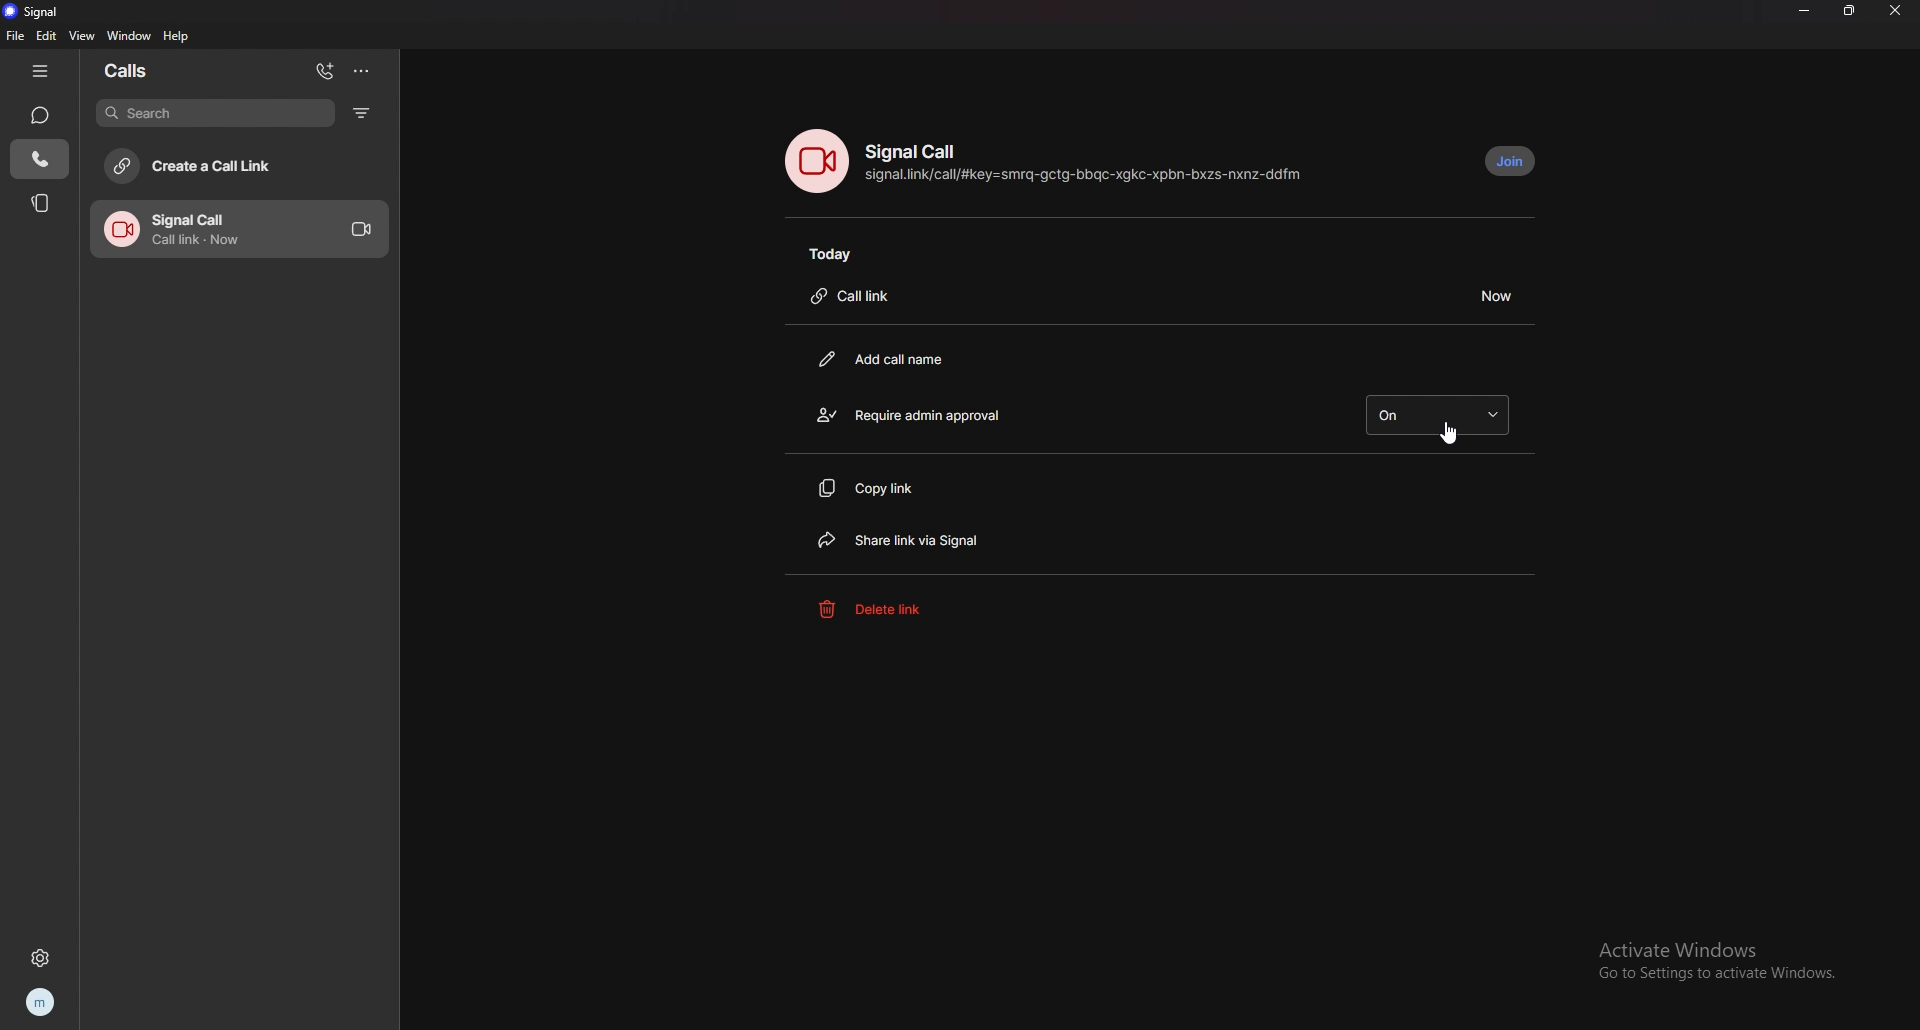 Image resolution: width=1920 pixels, height=1030 pixels. What do you see at coordinates (837, 254) in the screenshot?
I see `today` at bounding box center [837, 254].